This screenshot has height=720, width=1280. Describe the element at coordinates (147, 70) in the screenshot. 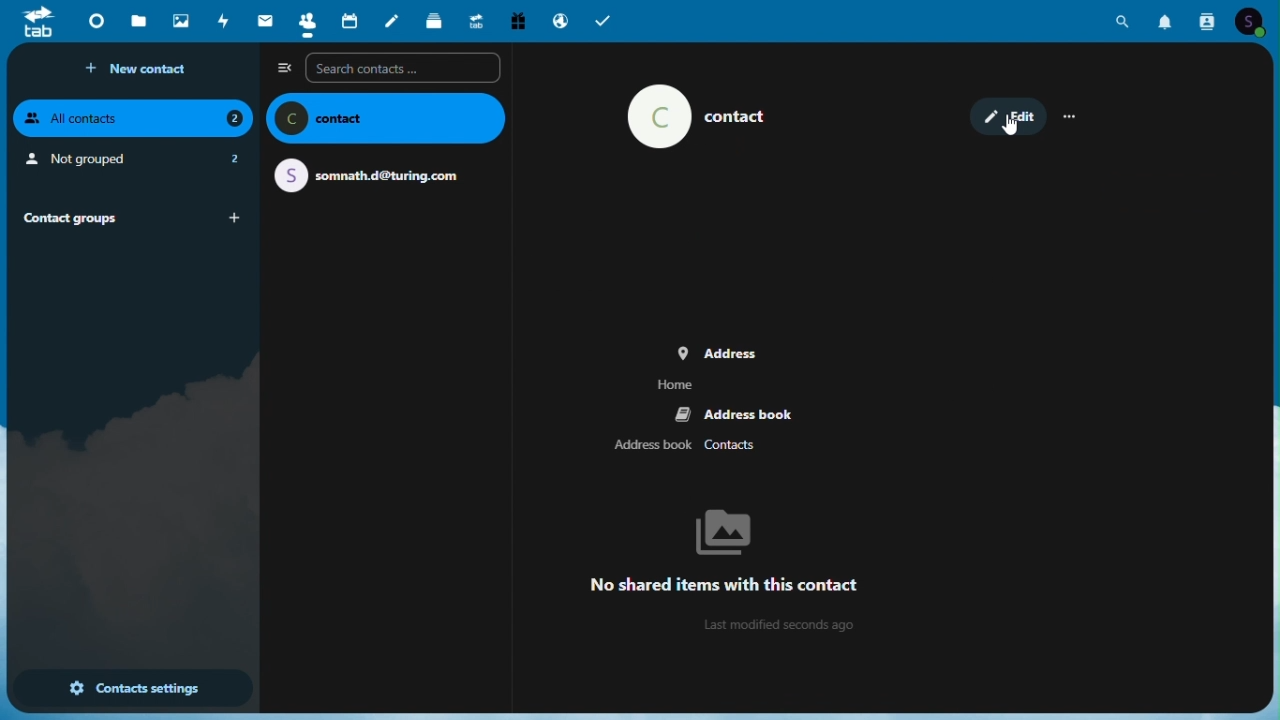

I see `New contact` at that location.